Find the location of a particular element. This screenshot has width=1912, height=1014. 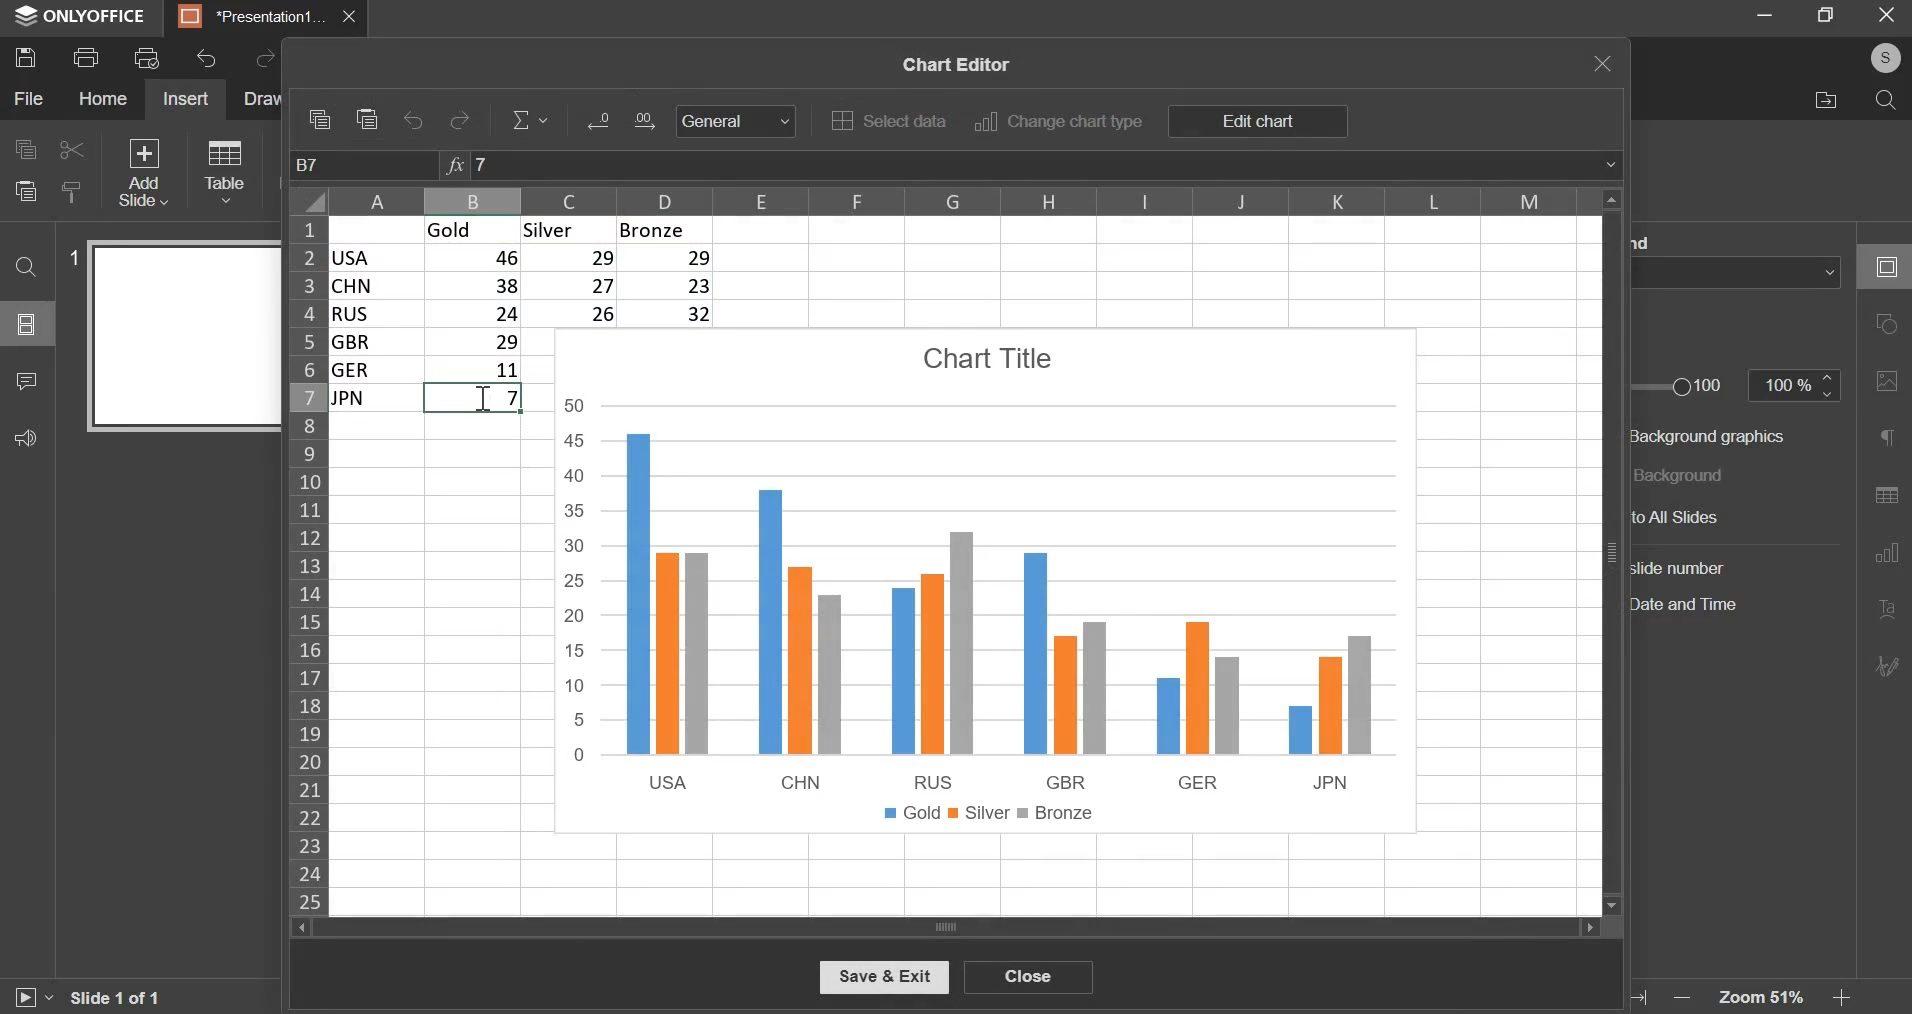

to all slides is located at coordinates (1709, 517).